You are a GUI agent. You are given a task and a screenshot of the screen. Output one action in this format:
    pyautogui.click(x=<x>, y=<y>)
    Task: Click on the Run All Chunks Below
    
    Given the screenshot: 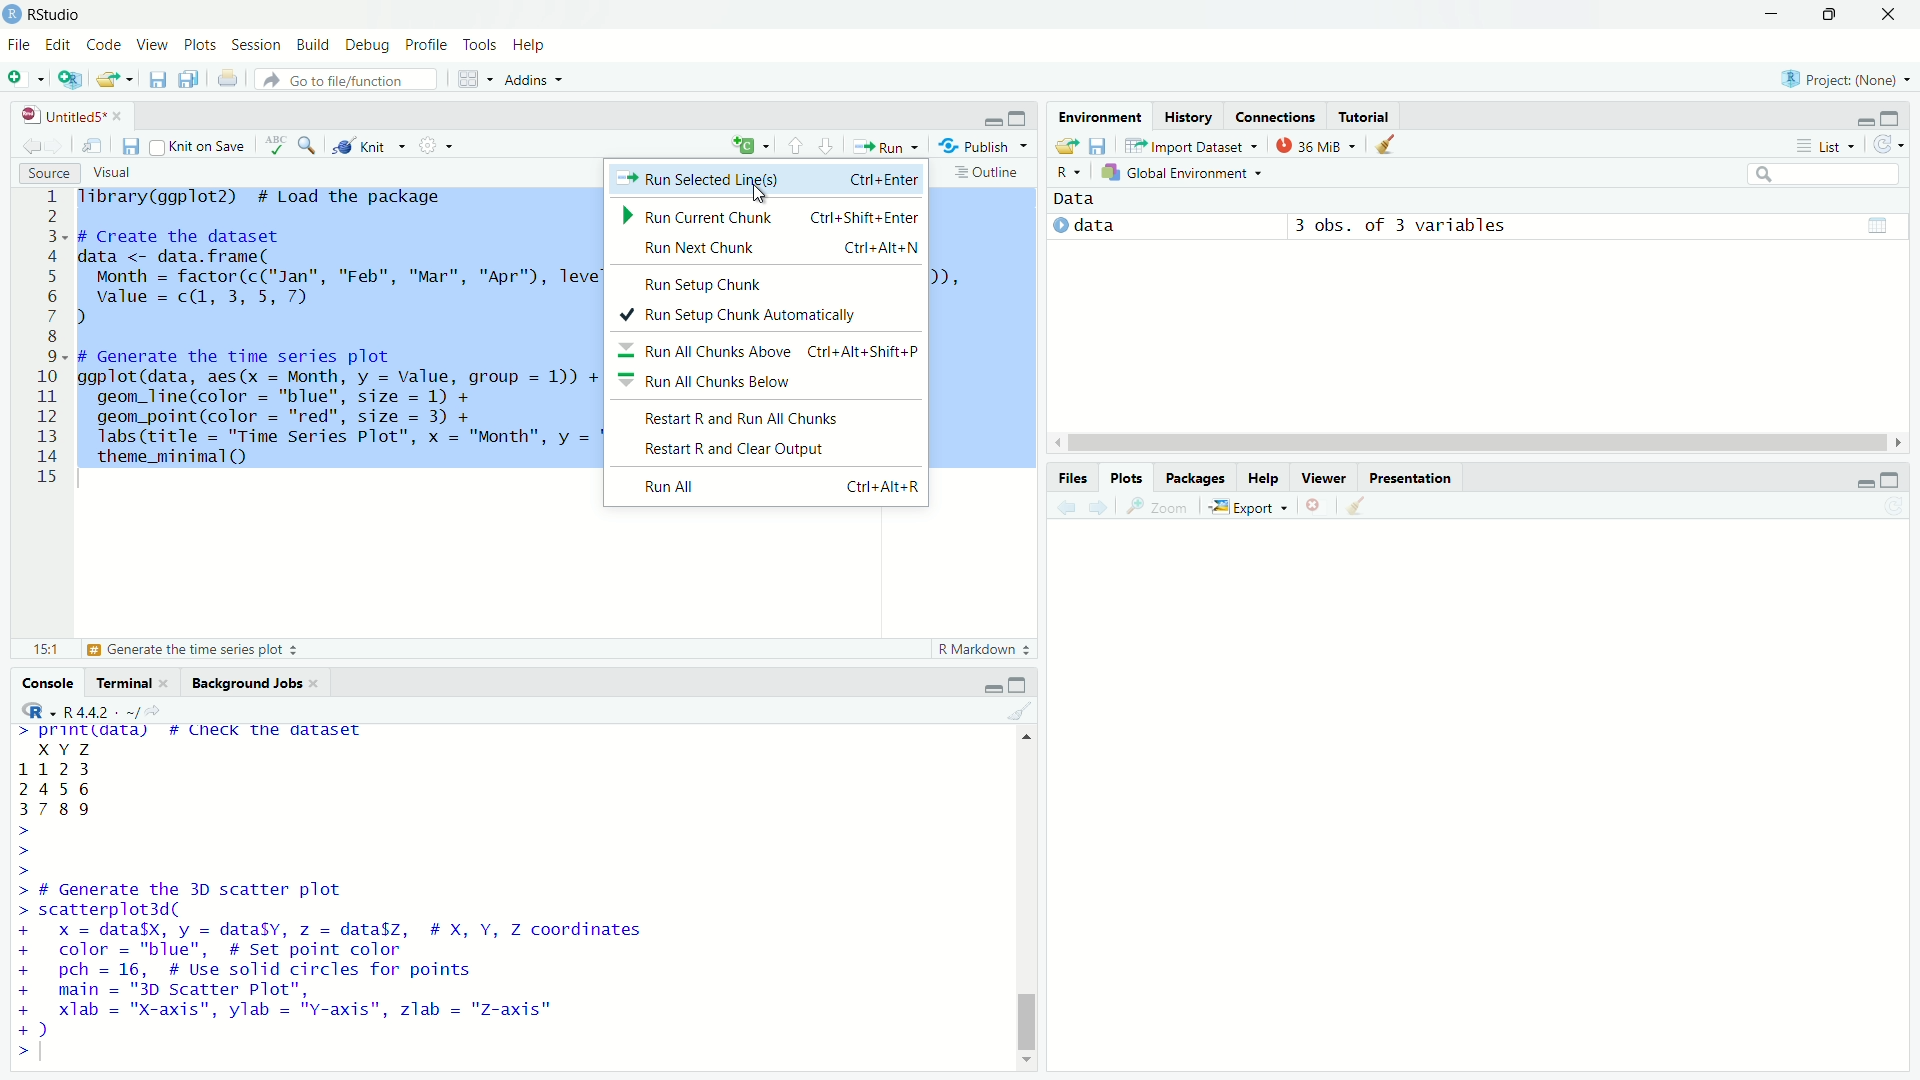 What is the action you would take?
    pyautogui.click(x=767, y=382)
    